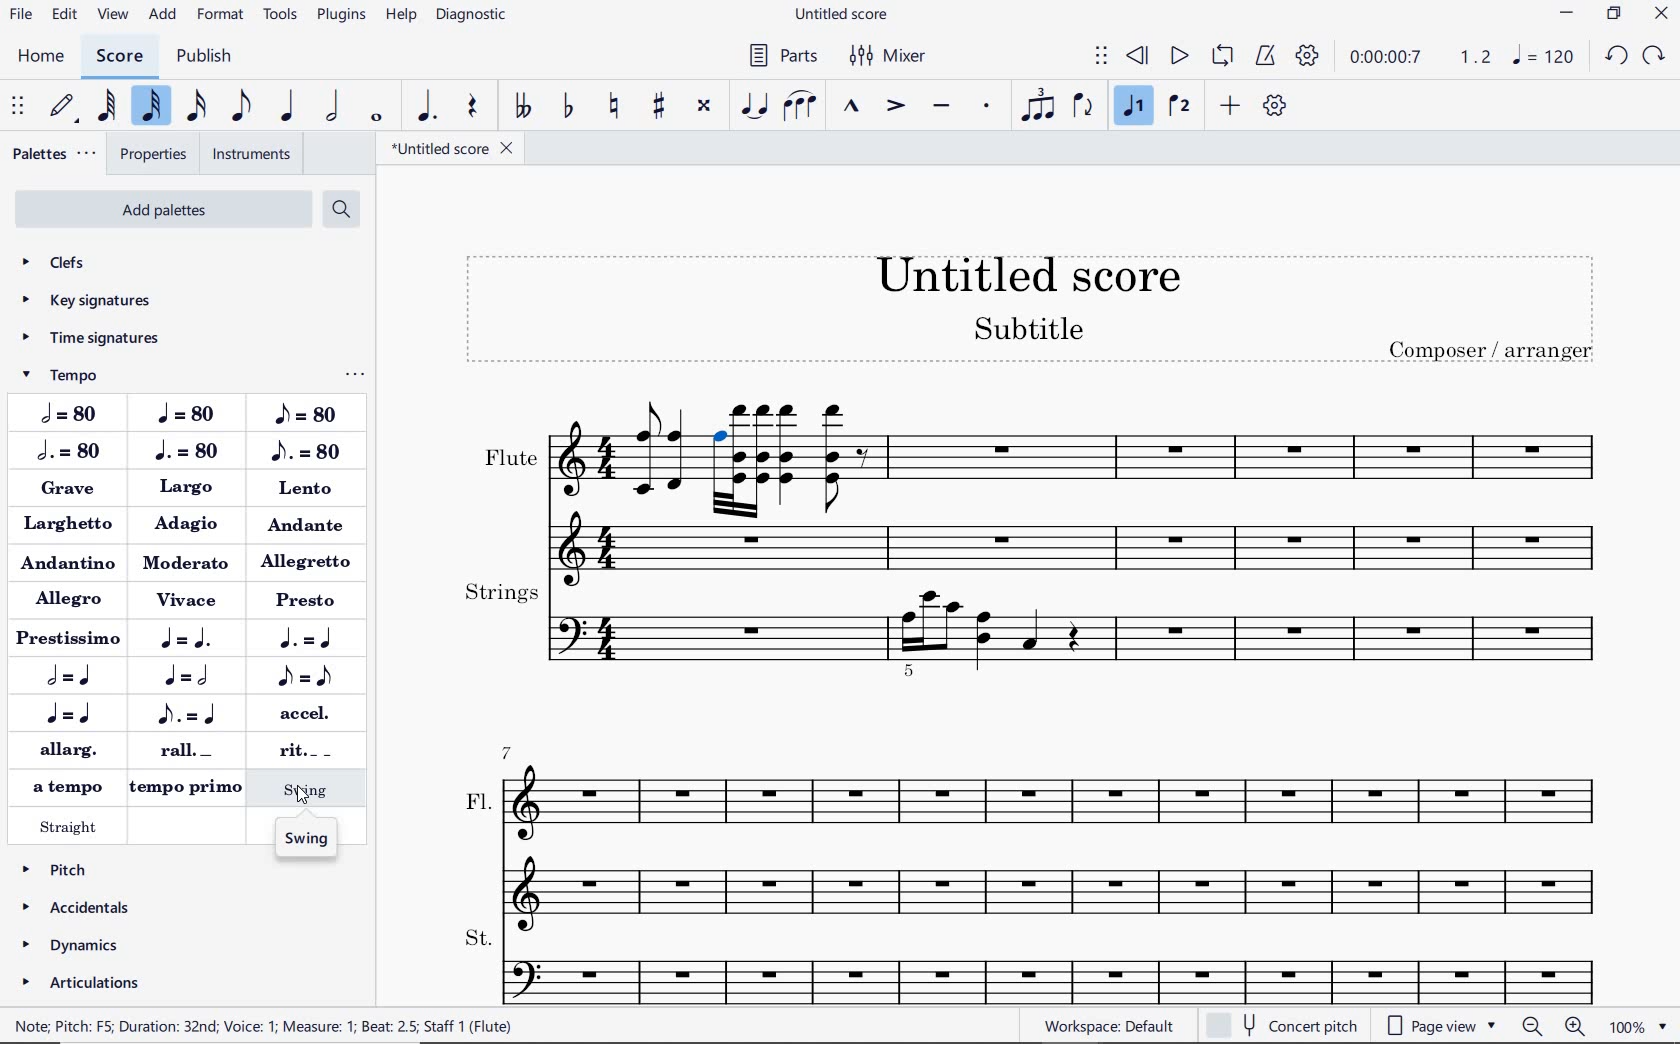 The width and height of the screenshot is (1680, 1044). What do you see at coordinates (119, 55) in the screenshot?
I see `score` at bounding box center [119, 55].